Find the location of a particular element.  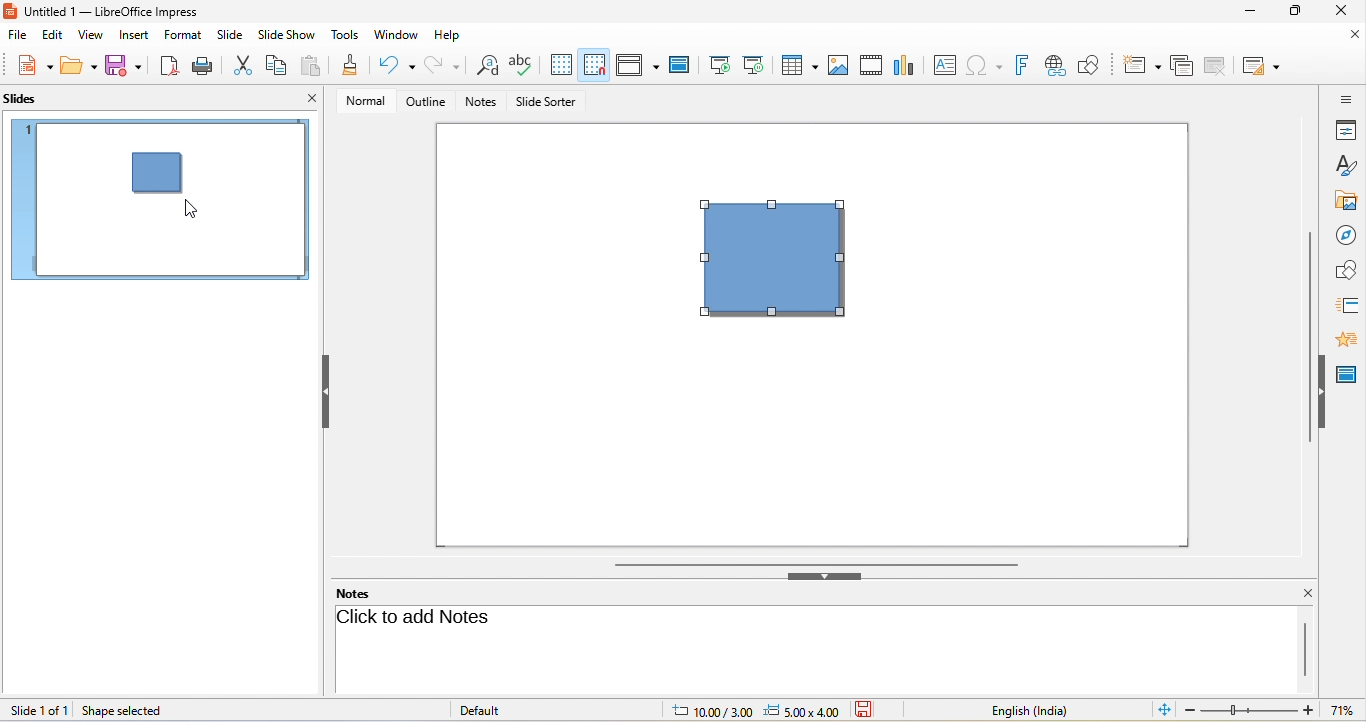

Added a reflection effect  is located at coordinates (784, 269).